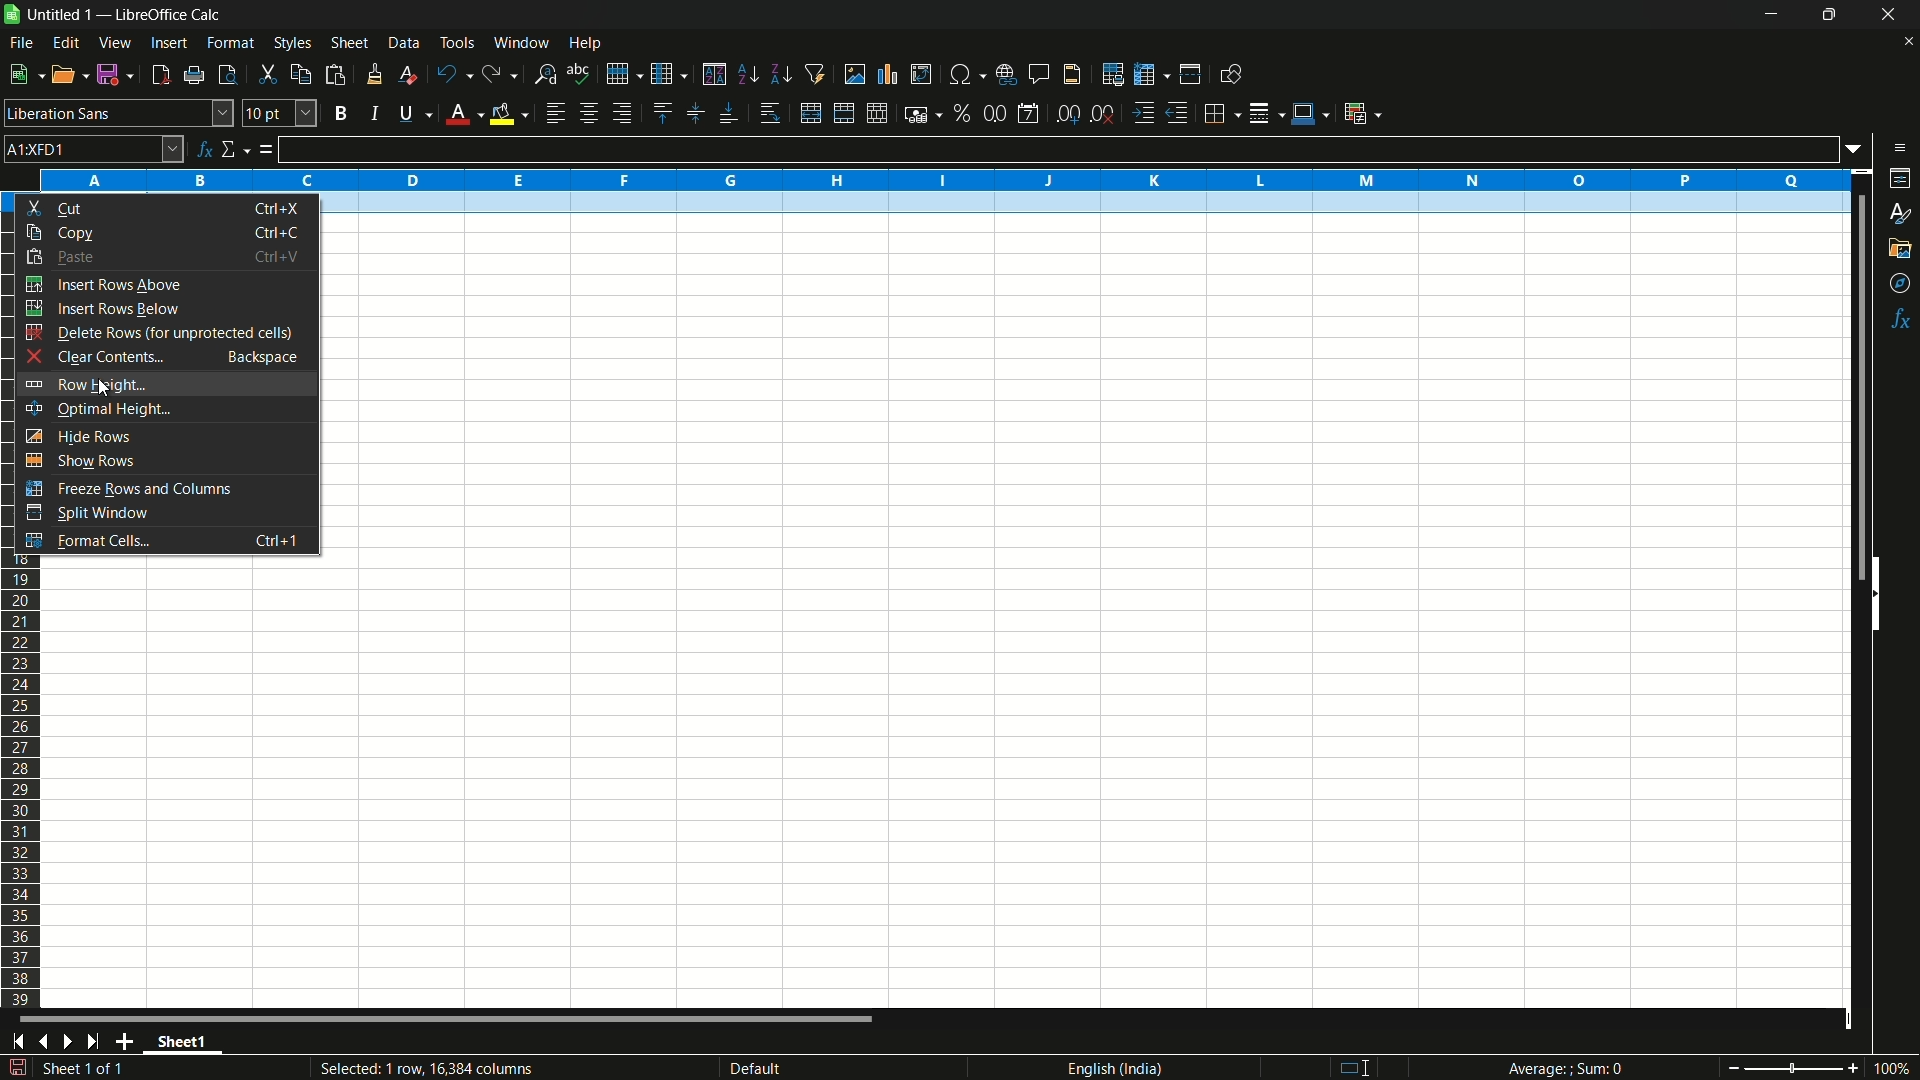 This screenshot has width=1920, height=1080. I want to click on spelling, so click(579, 72).